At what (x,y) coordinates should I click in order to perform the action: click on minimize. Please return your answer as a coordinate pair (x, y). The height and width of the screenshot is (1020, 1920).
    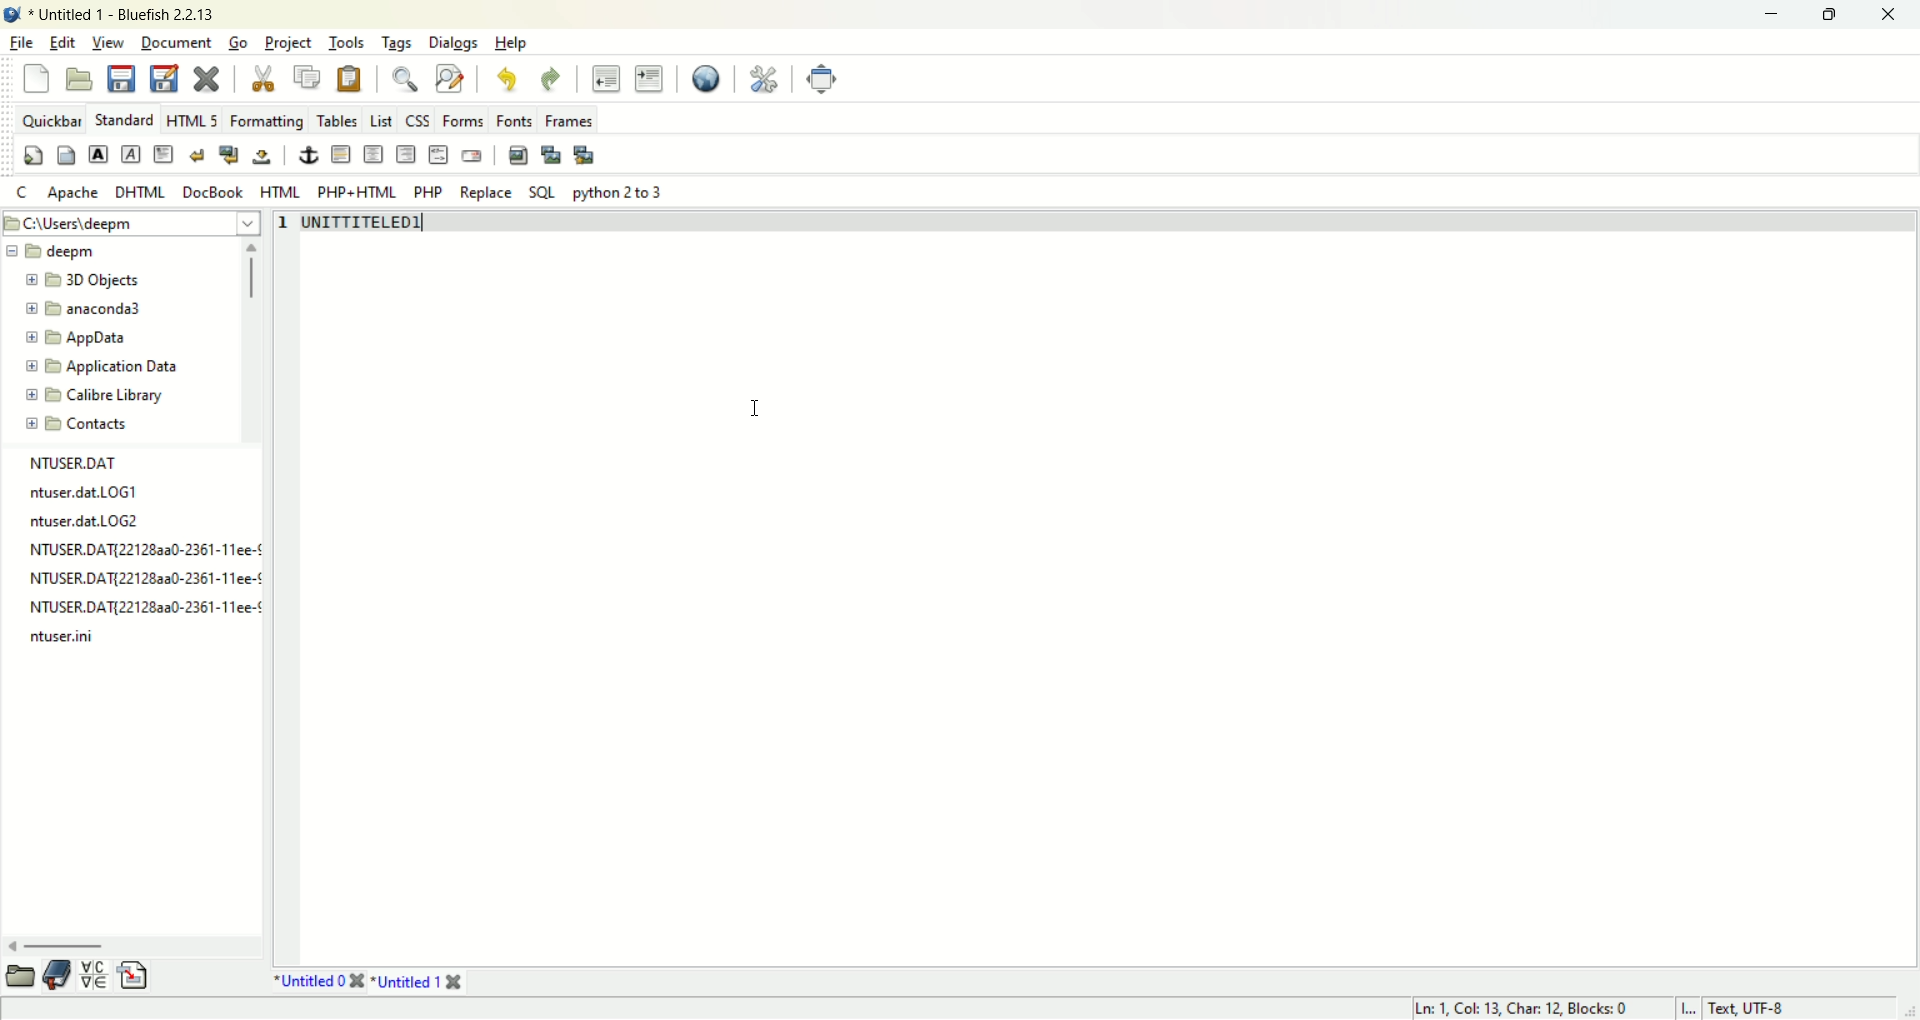
    Looking at the image, I should click on (1768, 15).